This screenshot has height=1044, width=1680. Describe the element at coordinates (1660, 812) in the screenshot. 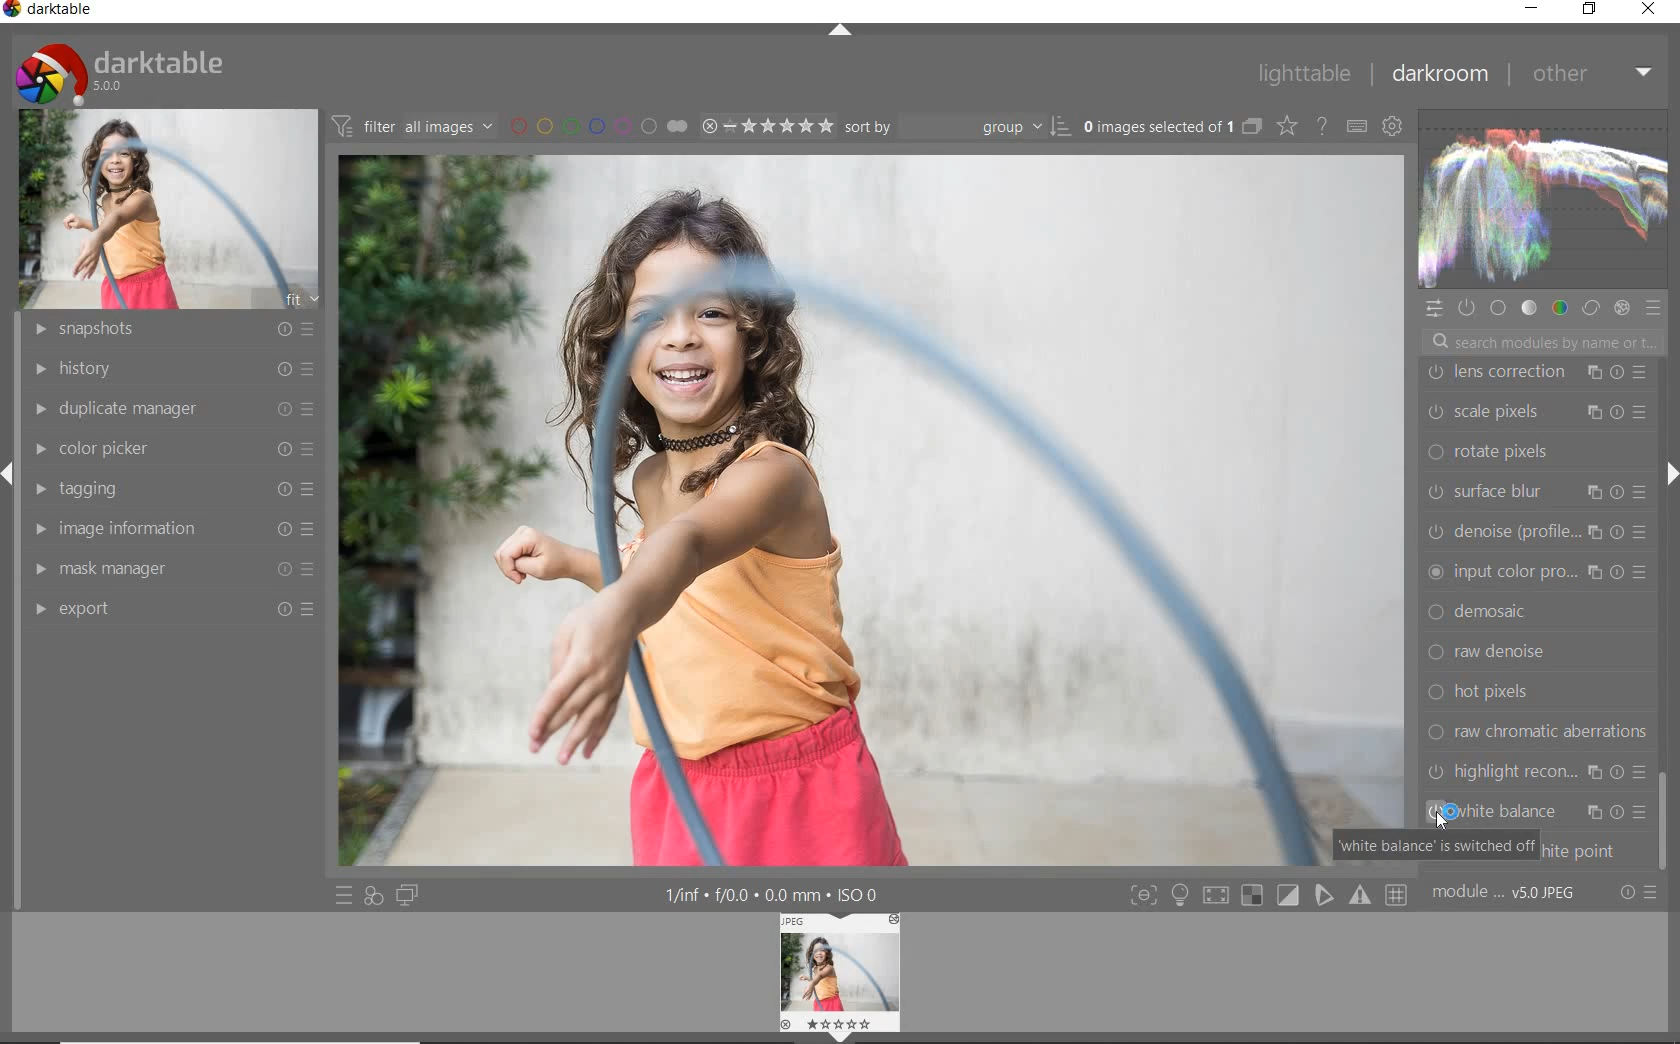

I see `scrollbar` at that location.